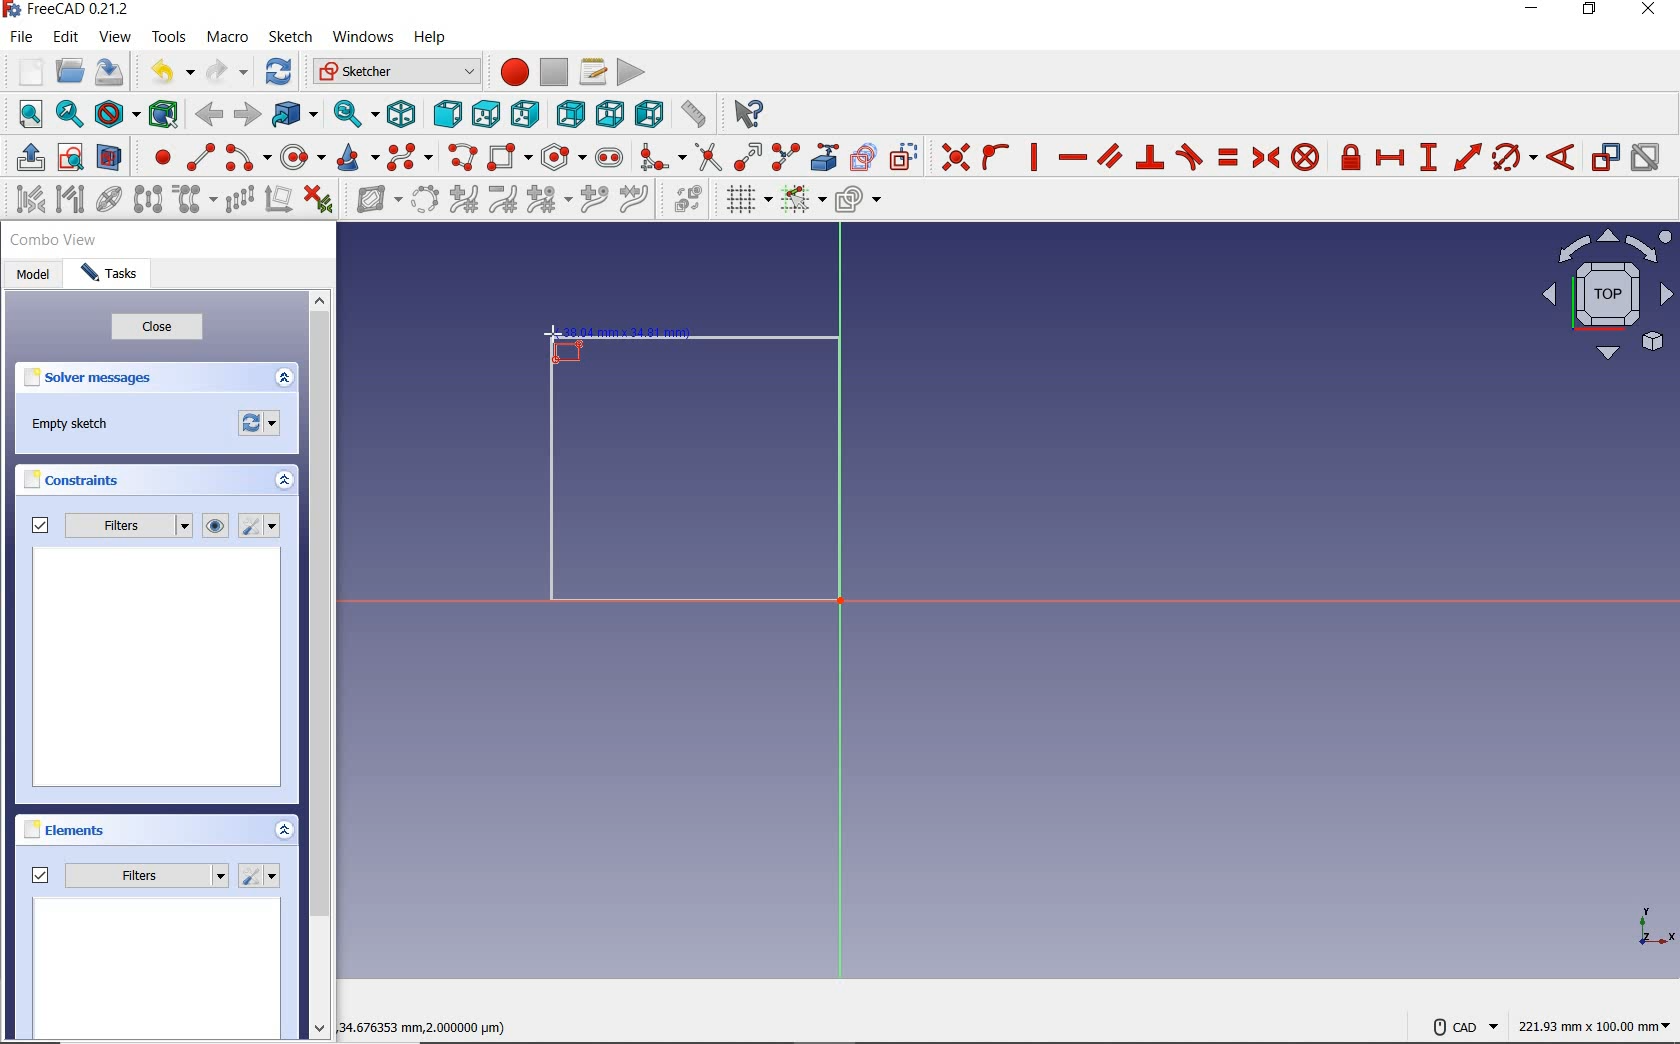  What do you see at coordinates (71, 199) in the screenshot?
I see `select associated geometry` at bounding box center [71, 199].